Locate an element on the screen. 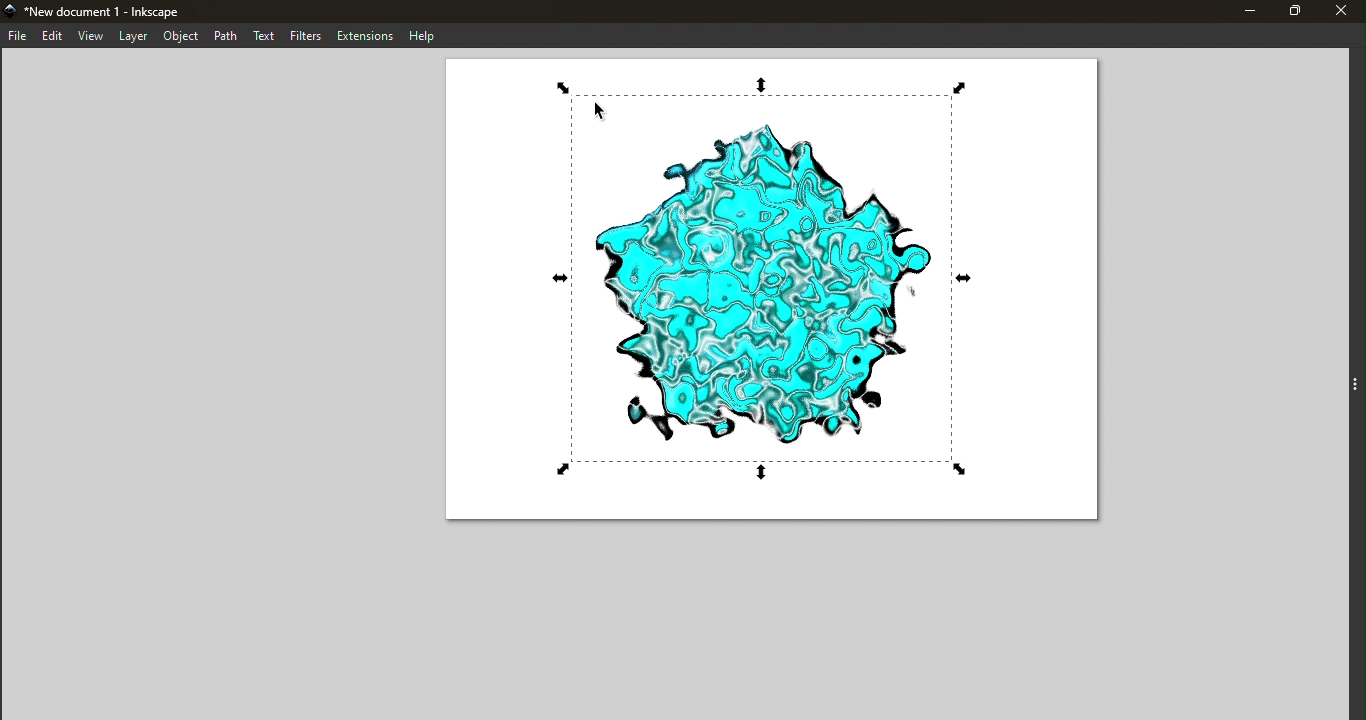 The width and height of the screenshot is (1366, 720). File is located at coordinates (16, 35).